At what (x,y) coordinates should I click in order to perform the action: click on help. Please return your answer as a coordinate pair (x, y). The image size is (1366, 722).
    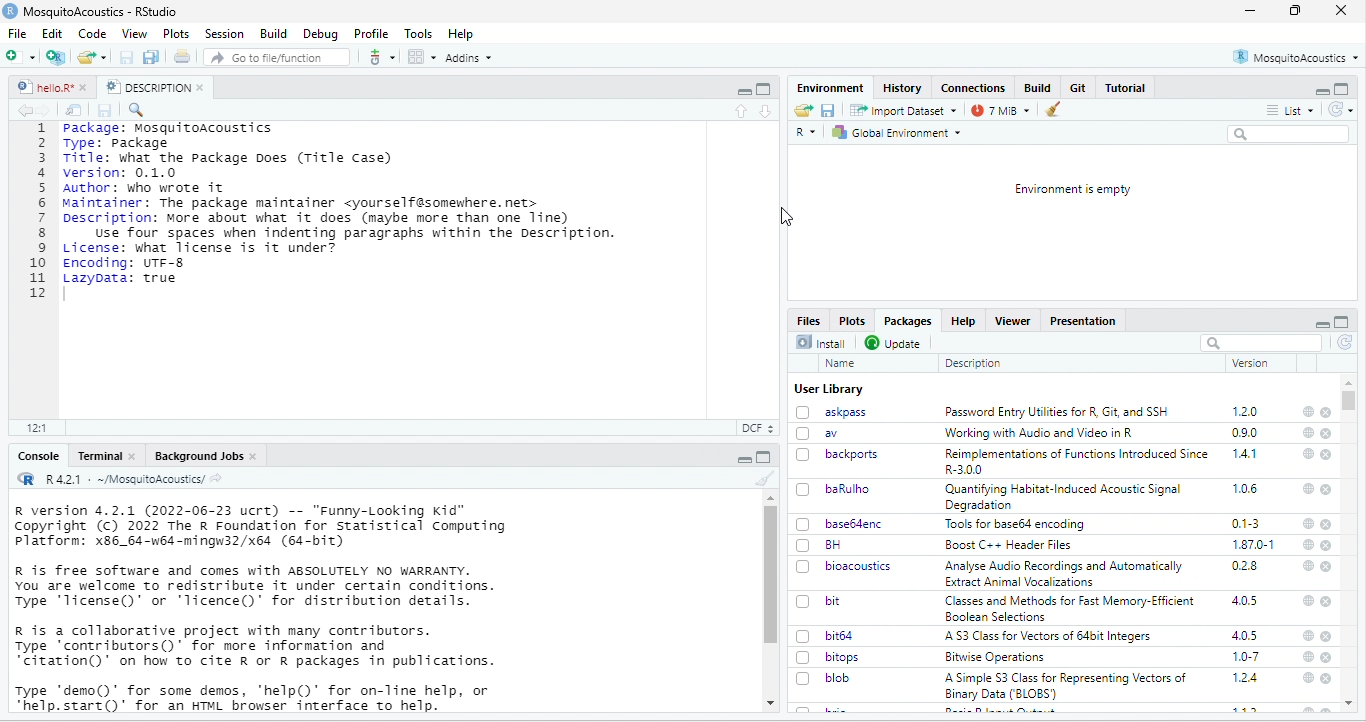
    Looking at the image, I should click on (1306, 679).